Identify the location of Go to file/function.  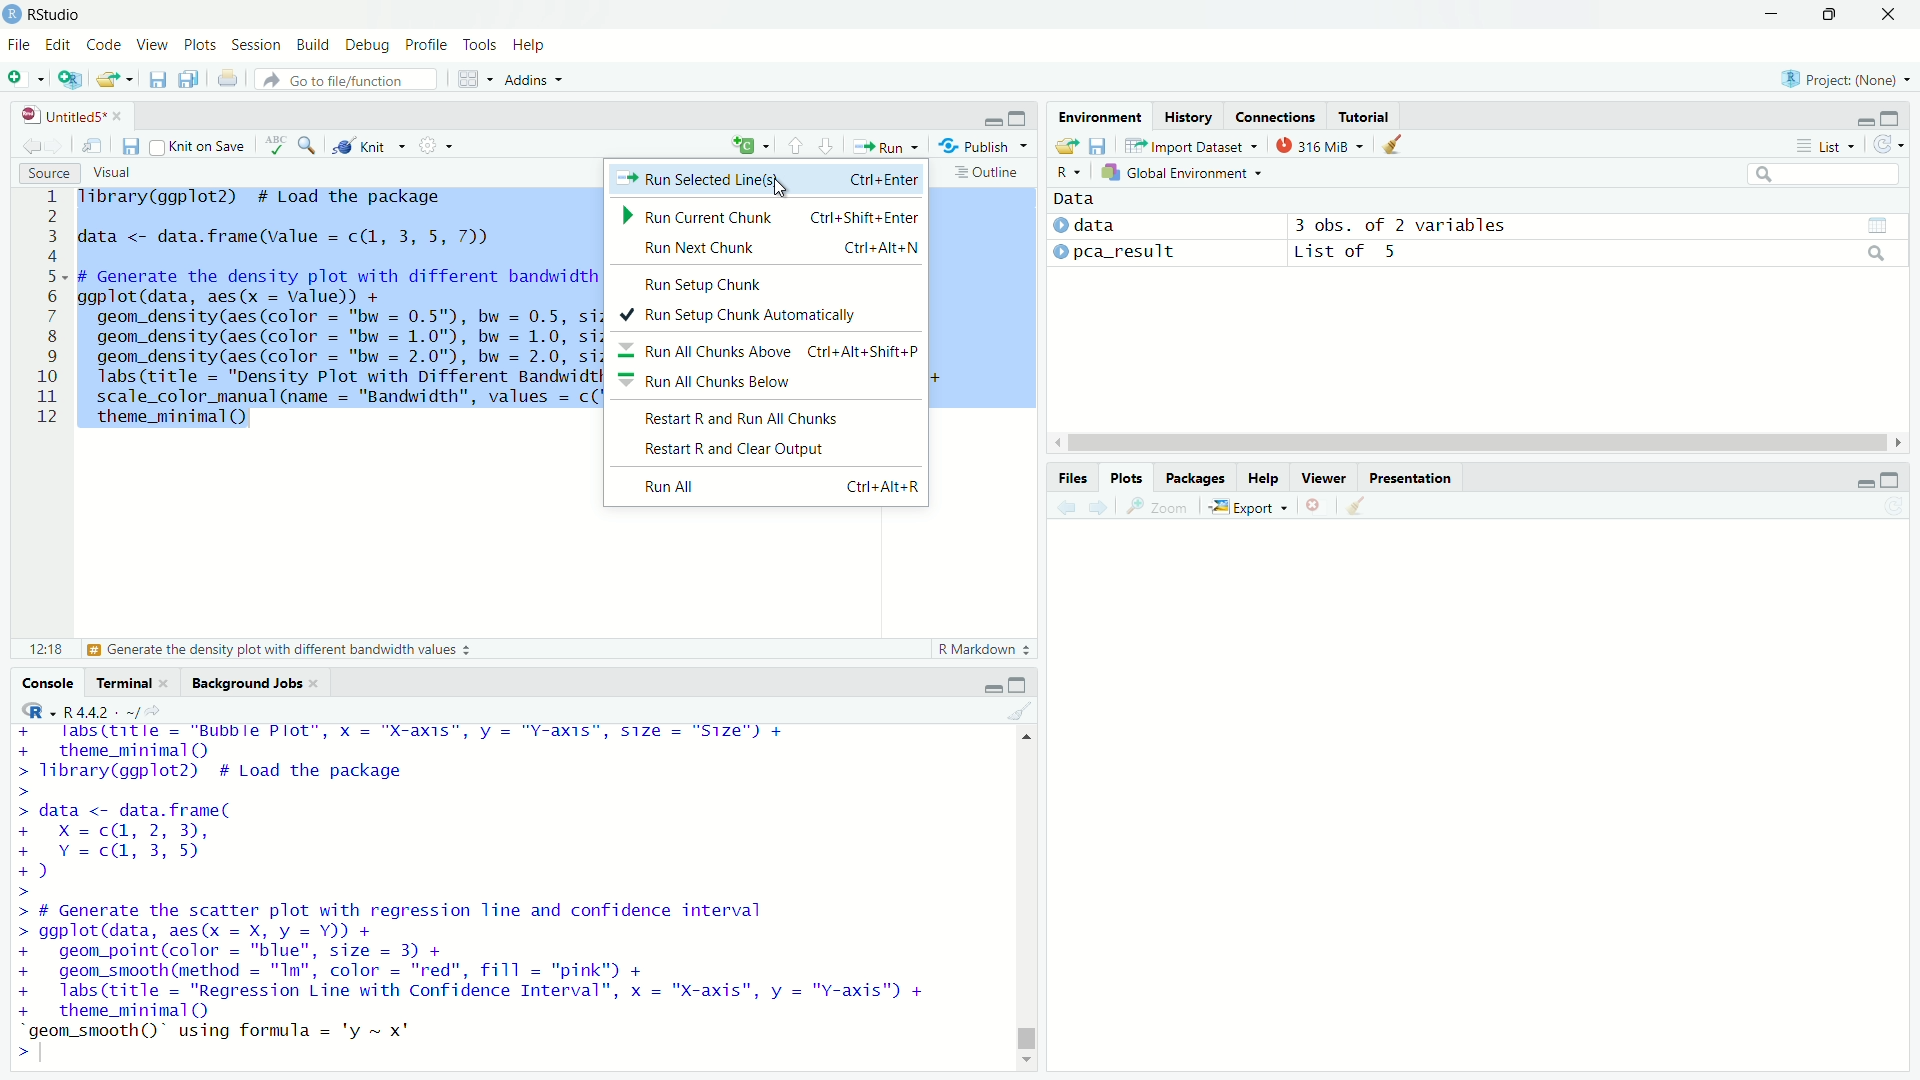
(346, 80).